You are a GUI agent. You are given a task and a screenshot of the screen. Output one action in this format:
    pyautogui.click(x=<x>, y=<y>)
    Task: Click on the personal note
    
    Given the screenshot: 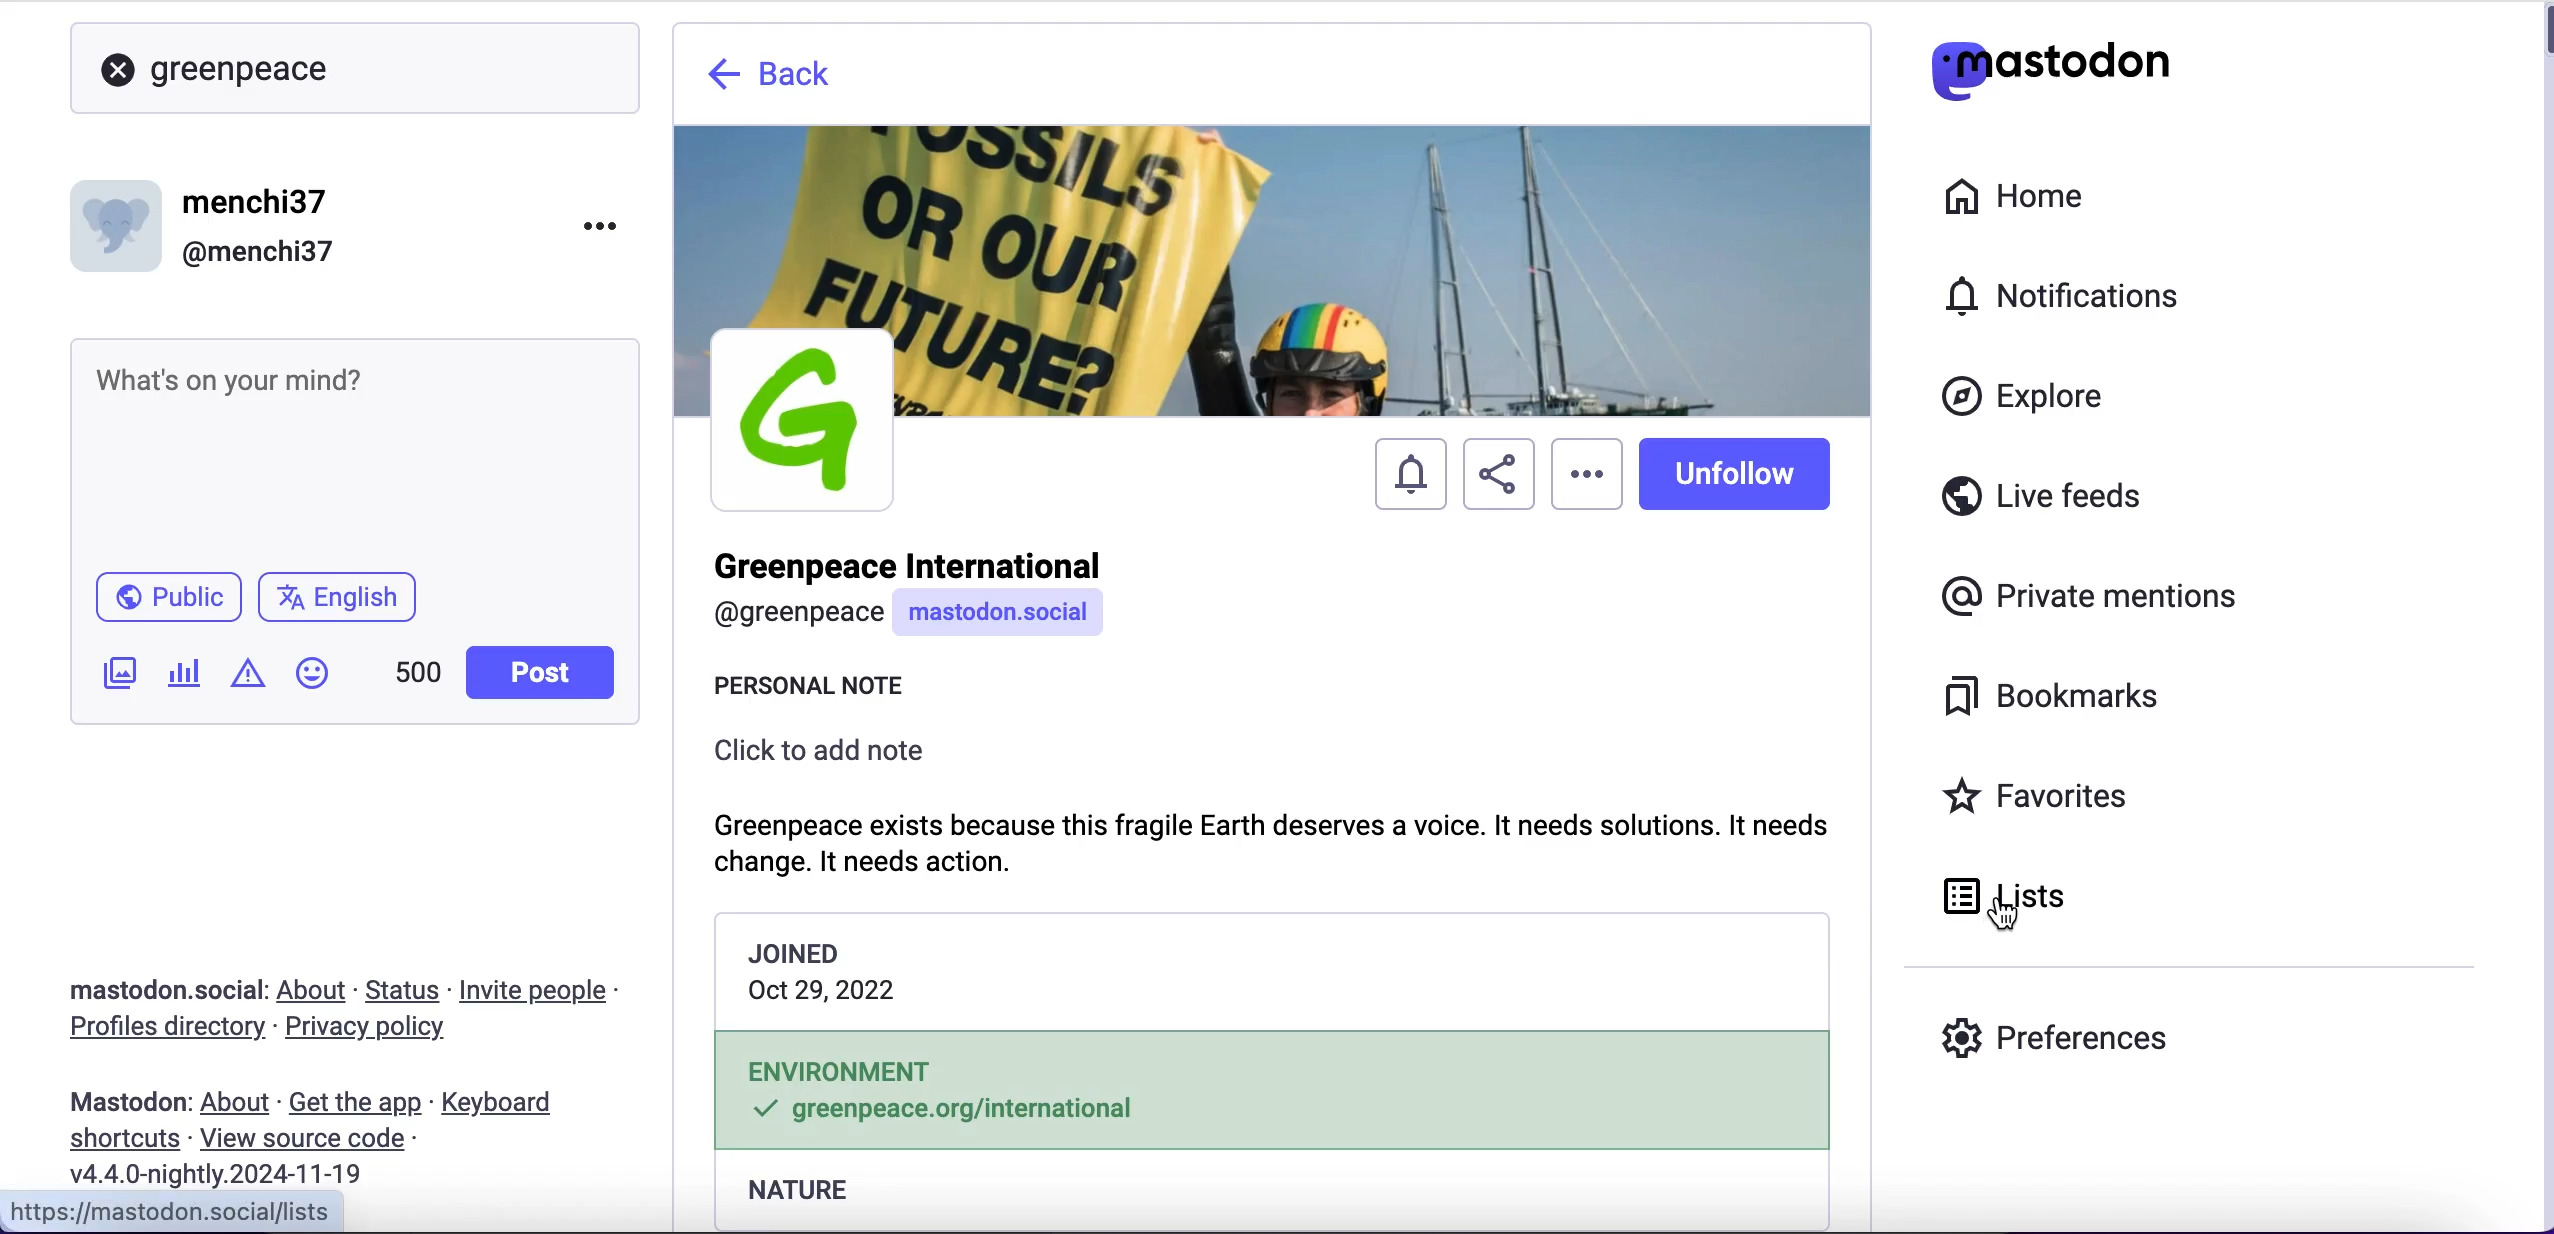 What is the action you would take?
    pyautogui.click(x=814, y=688)
    